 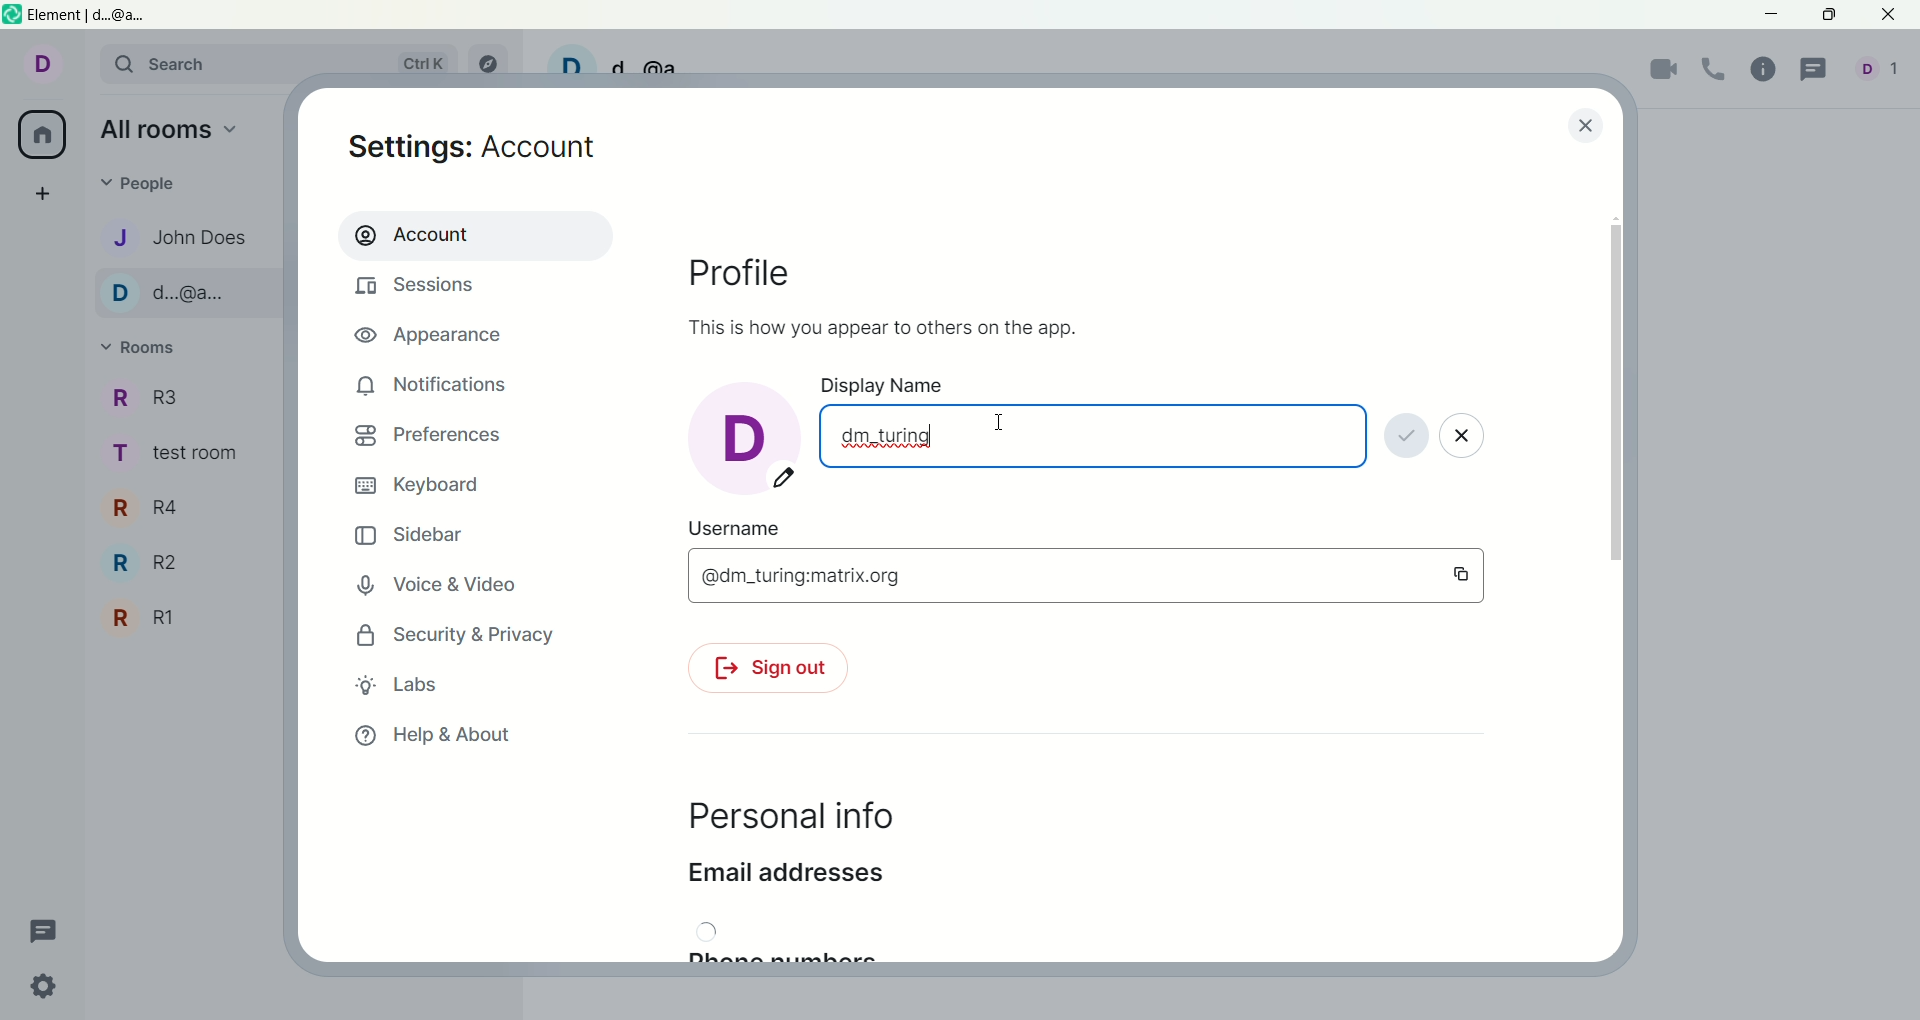 What do you see at coordinates (44, 927) in the screenshot?
I see `threads` at bounding box center [44, 927].